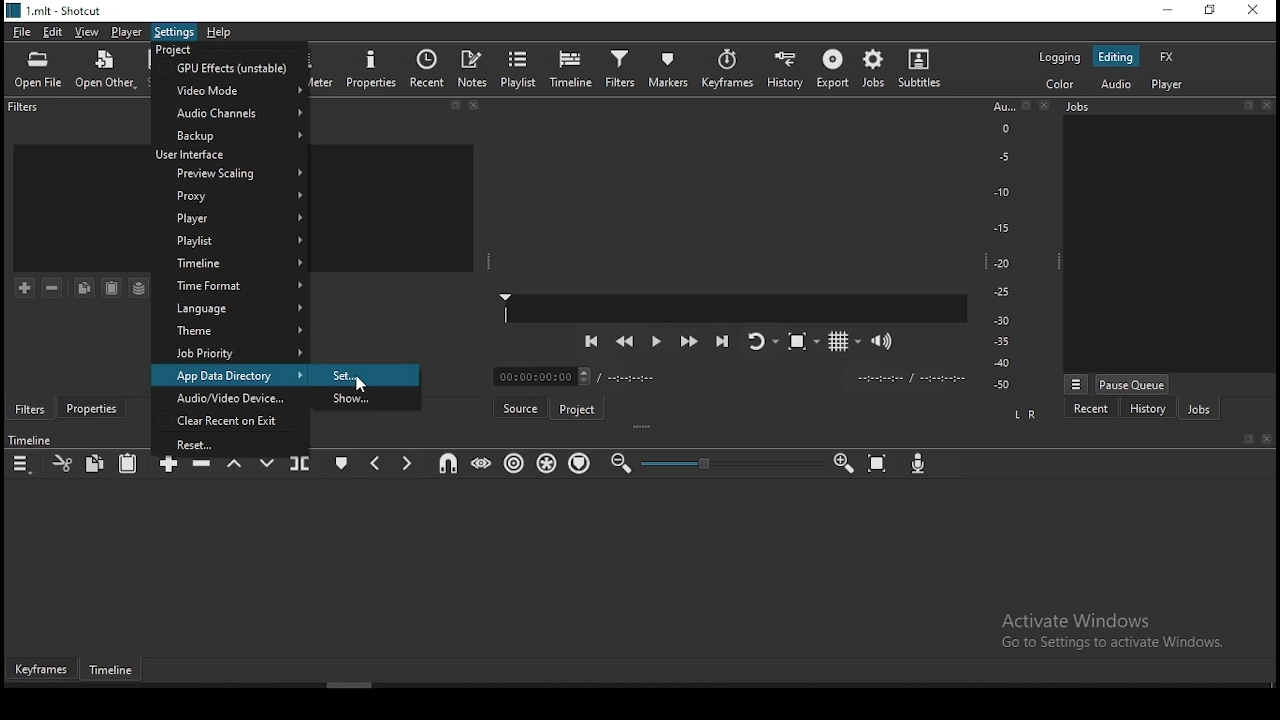 The image size is (1280, 720). Describe the element at coordinates (116, 672) in the screenshot. I see `timeline` at that location.